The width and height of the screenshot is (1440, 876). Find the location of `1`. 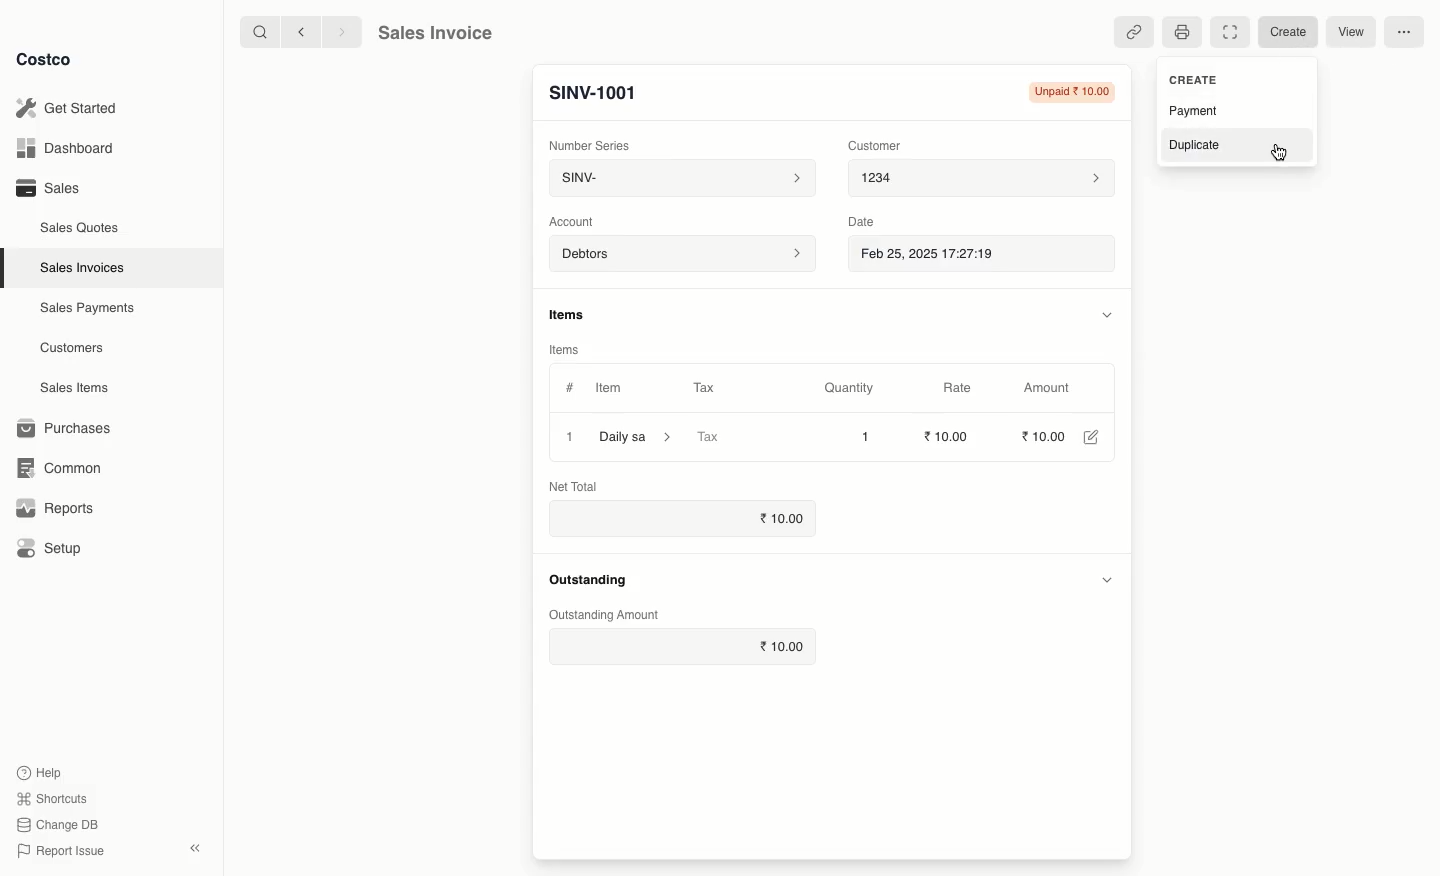

1 is located at coordinates (867, 437).